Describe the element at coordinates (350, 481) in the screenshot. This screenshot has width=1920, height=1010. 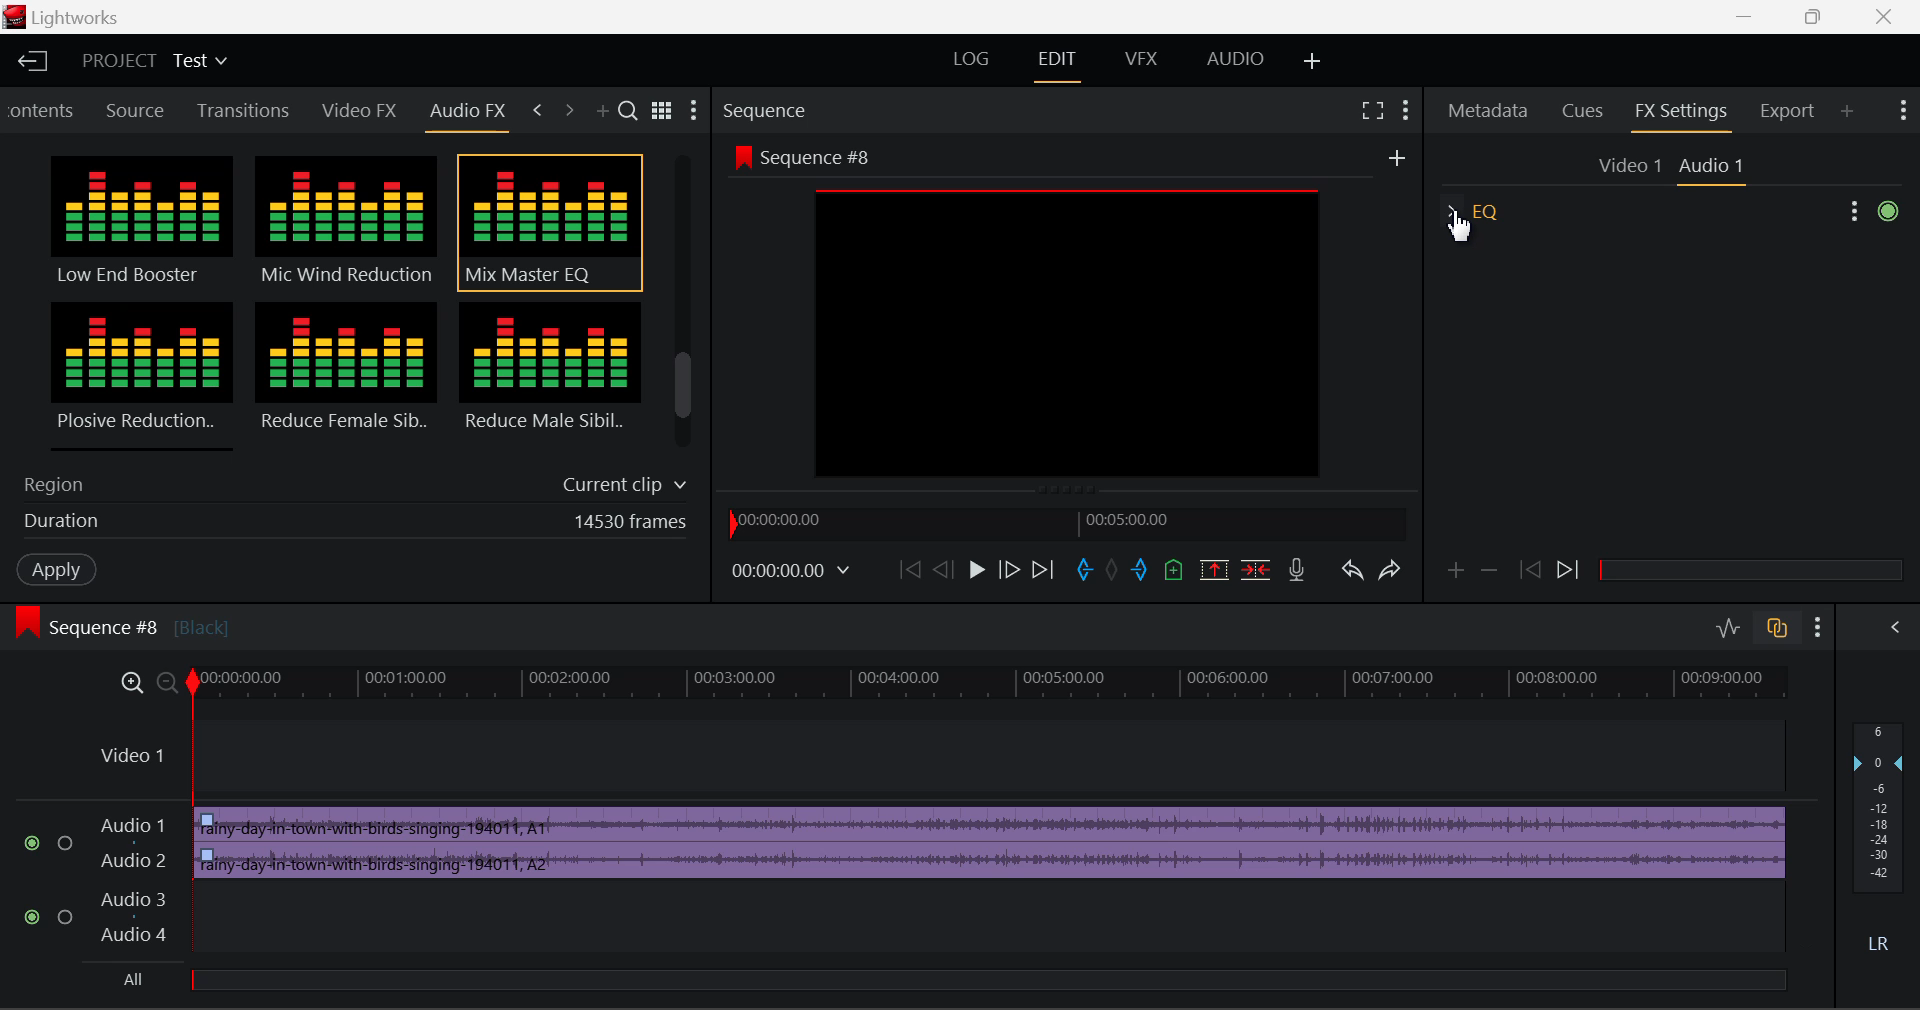
I see `Region` at that location.